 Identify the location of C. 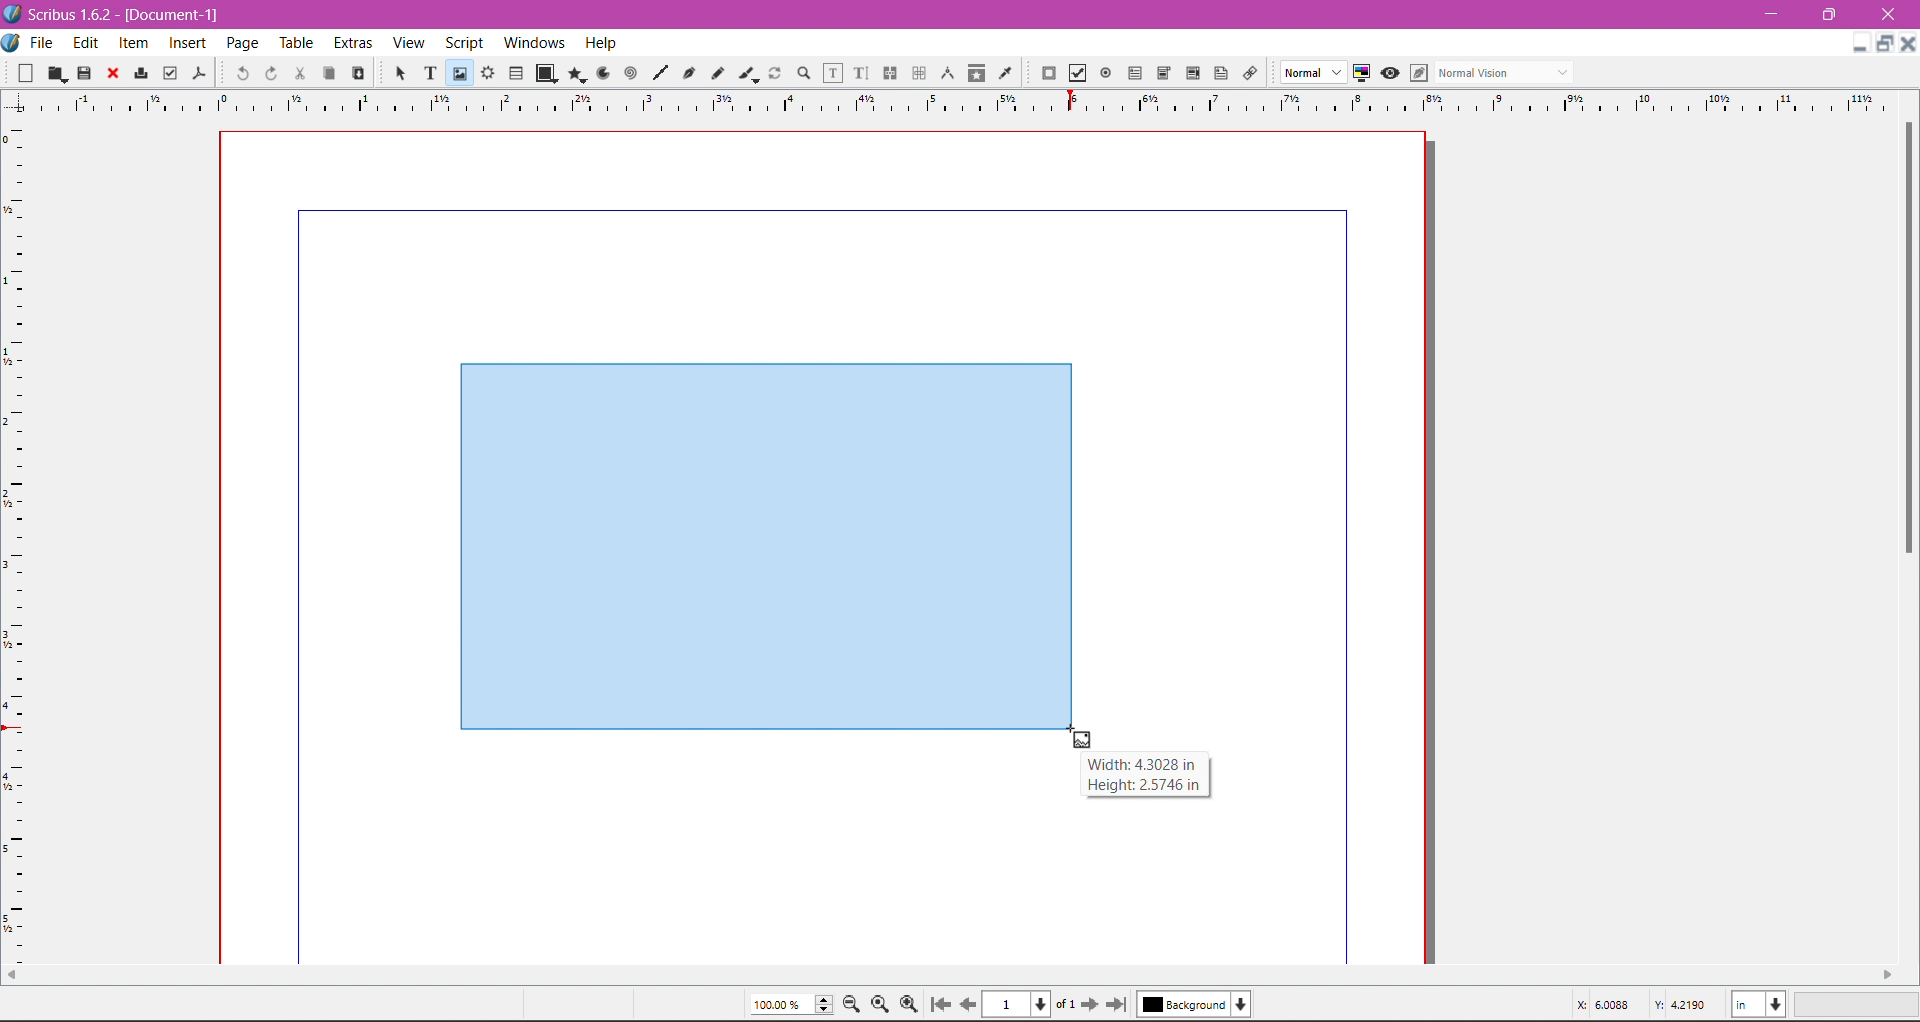
(1887, 15).